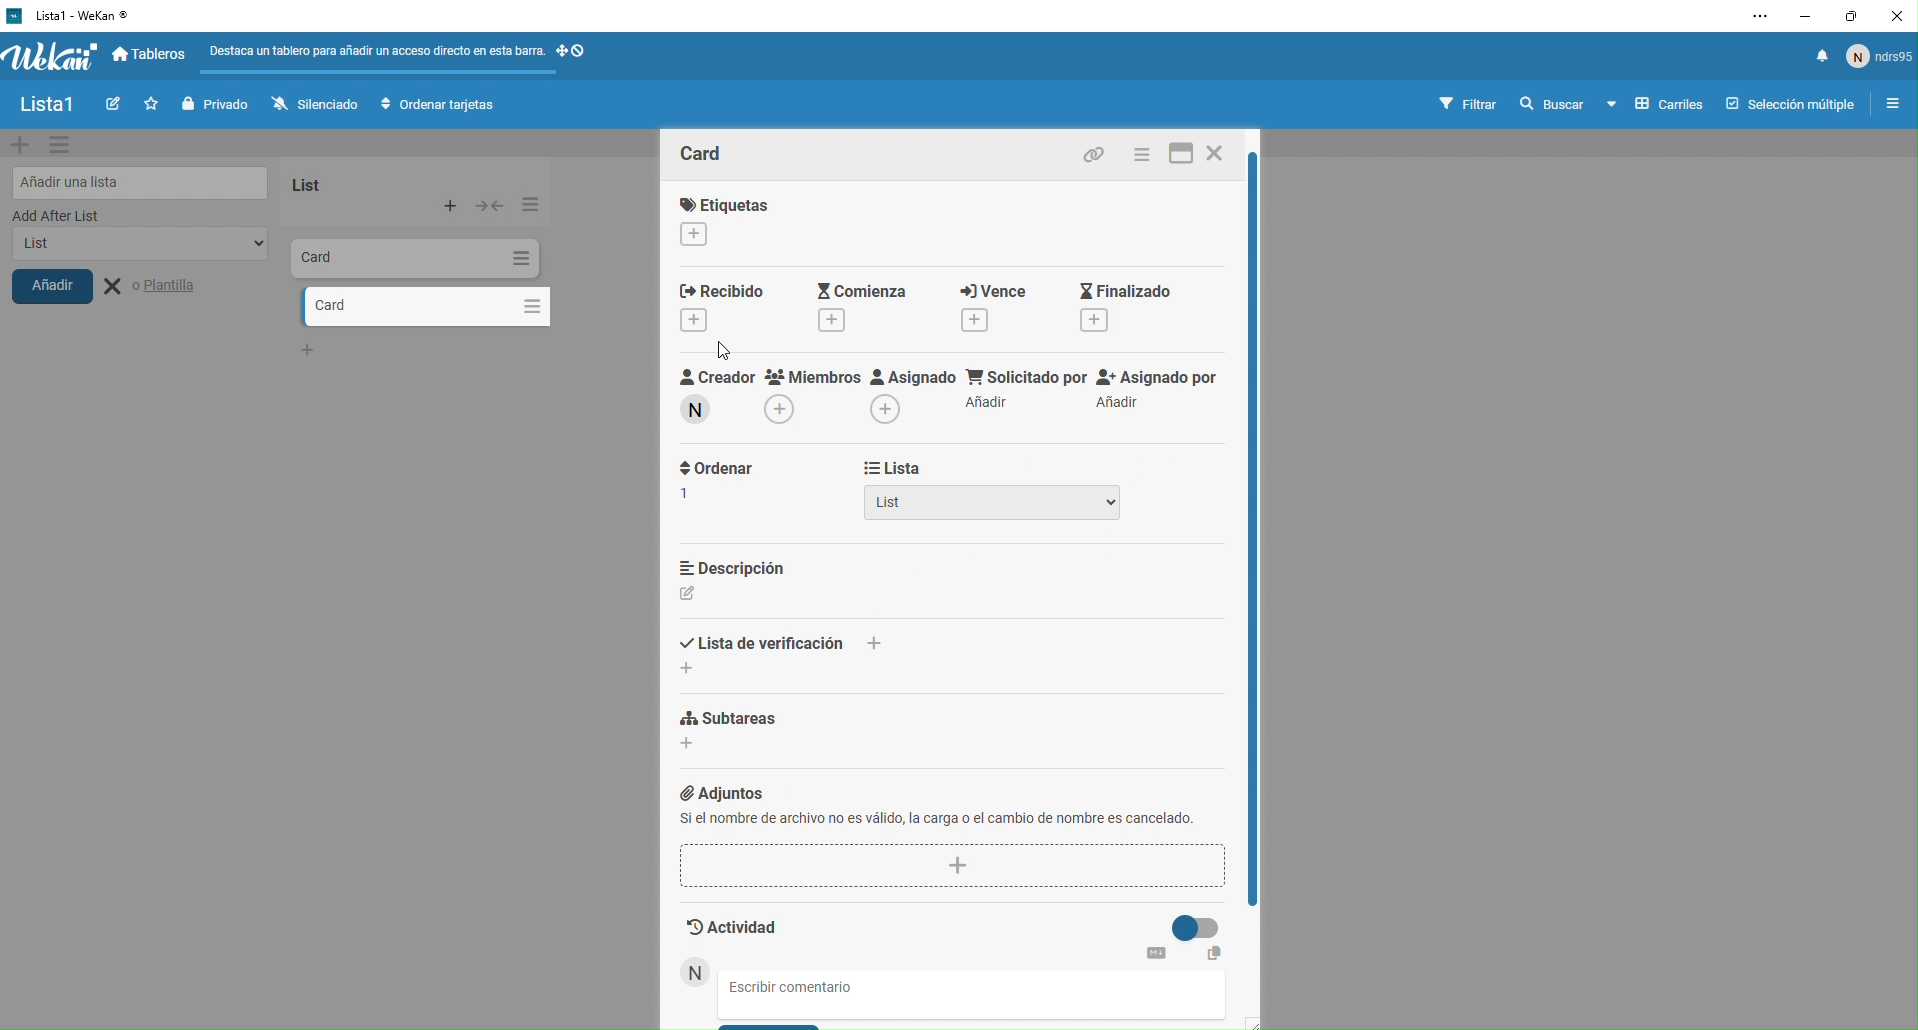  Describe the element at coordinates (46, 106) in the screenshot. I see `lista1` at that location.